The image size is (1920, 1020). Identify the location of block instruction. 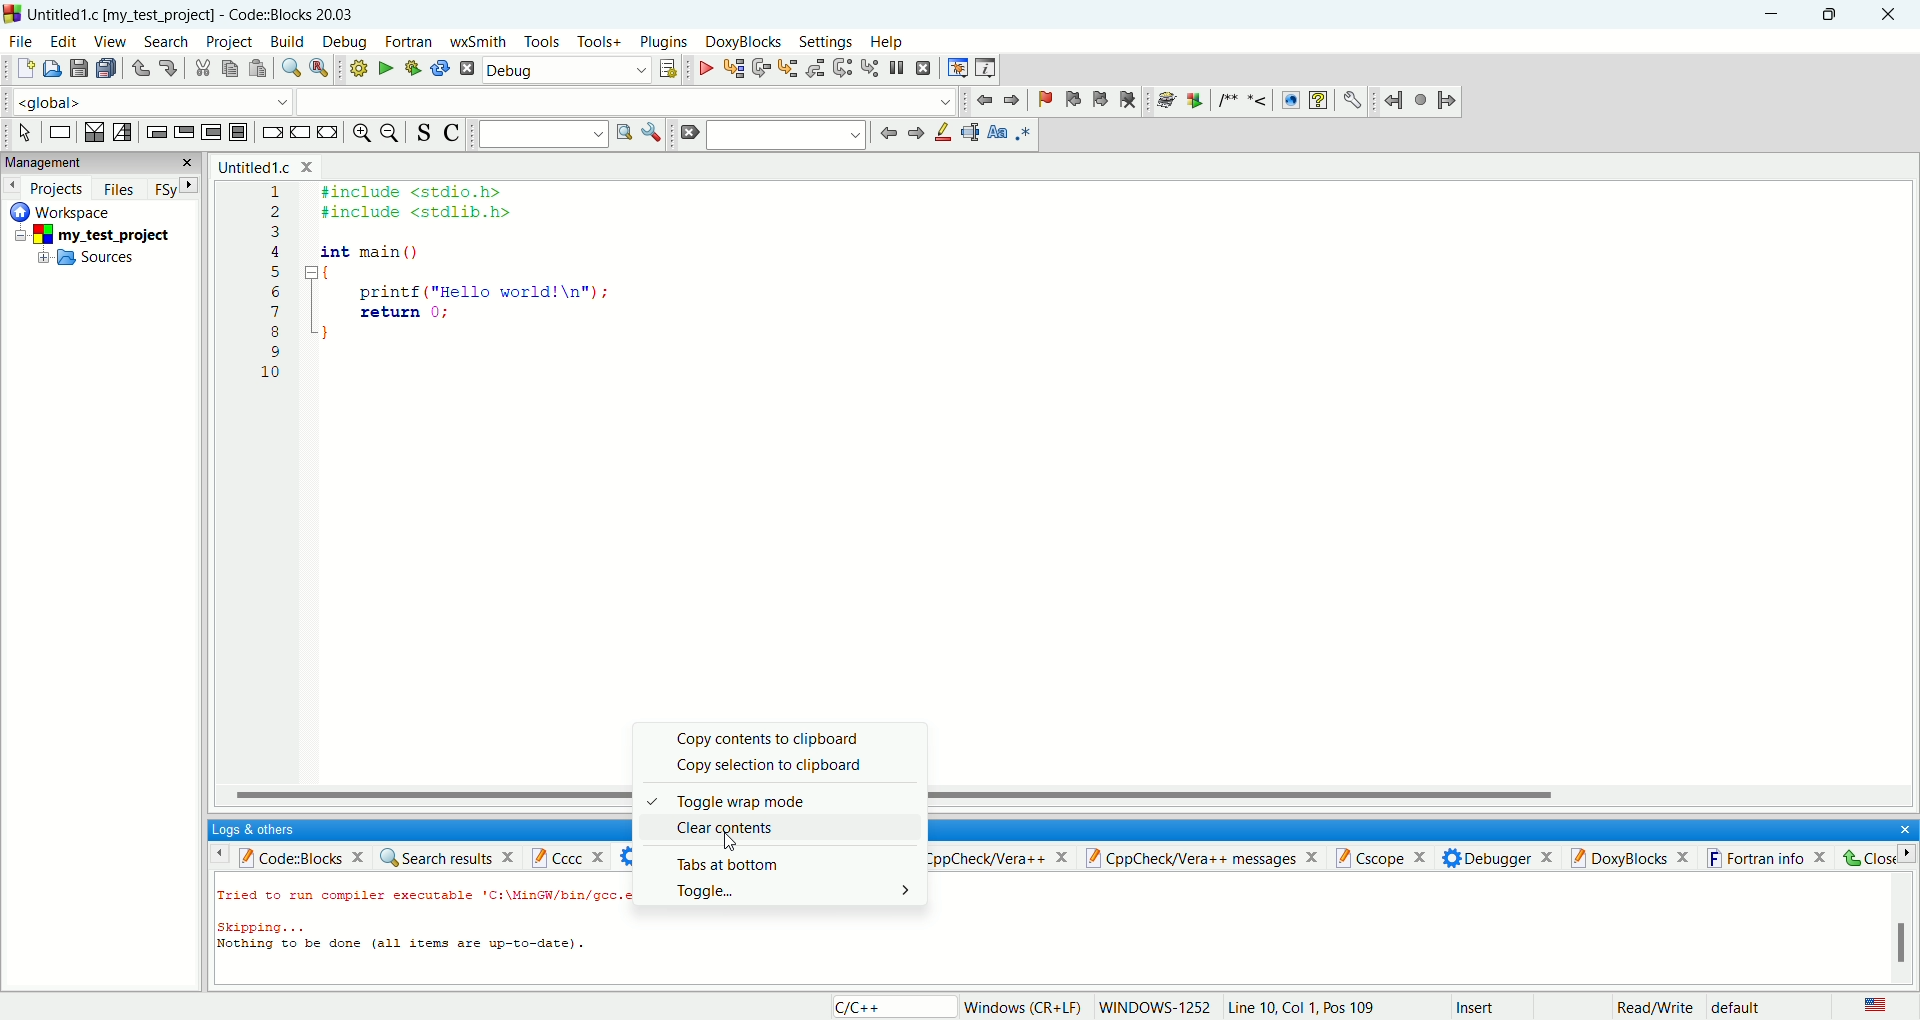
(240, 132).